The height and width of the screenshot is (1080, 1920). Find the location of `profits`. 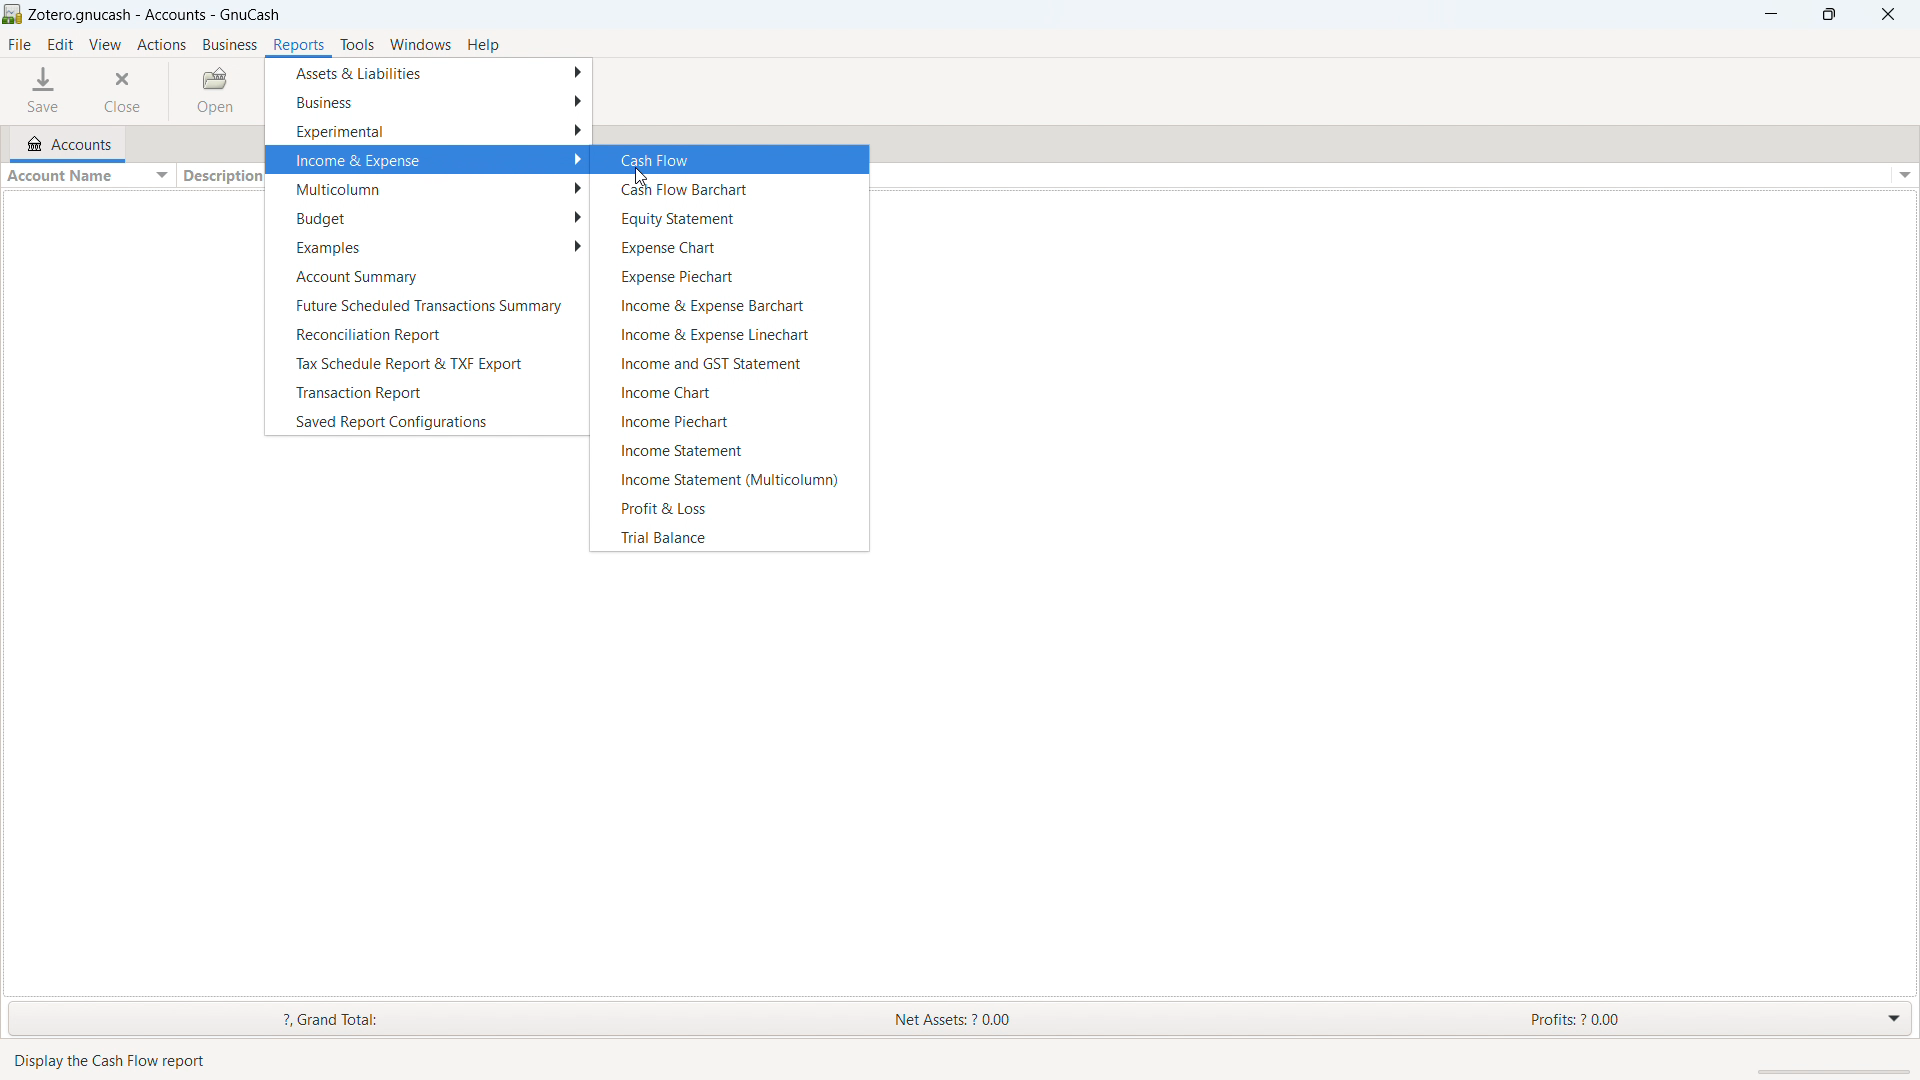

profits is located at coordinates (1660, 1017).